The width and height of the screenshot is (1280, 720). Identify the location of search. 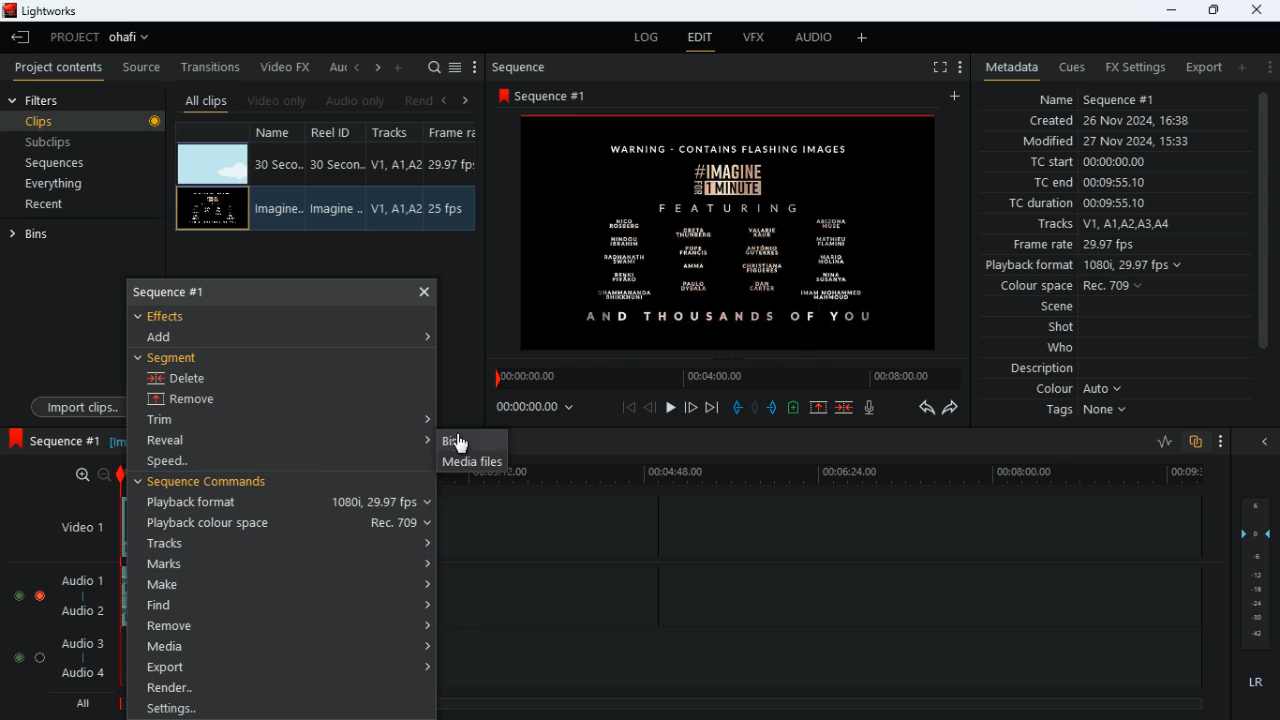
(434, 67).